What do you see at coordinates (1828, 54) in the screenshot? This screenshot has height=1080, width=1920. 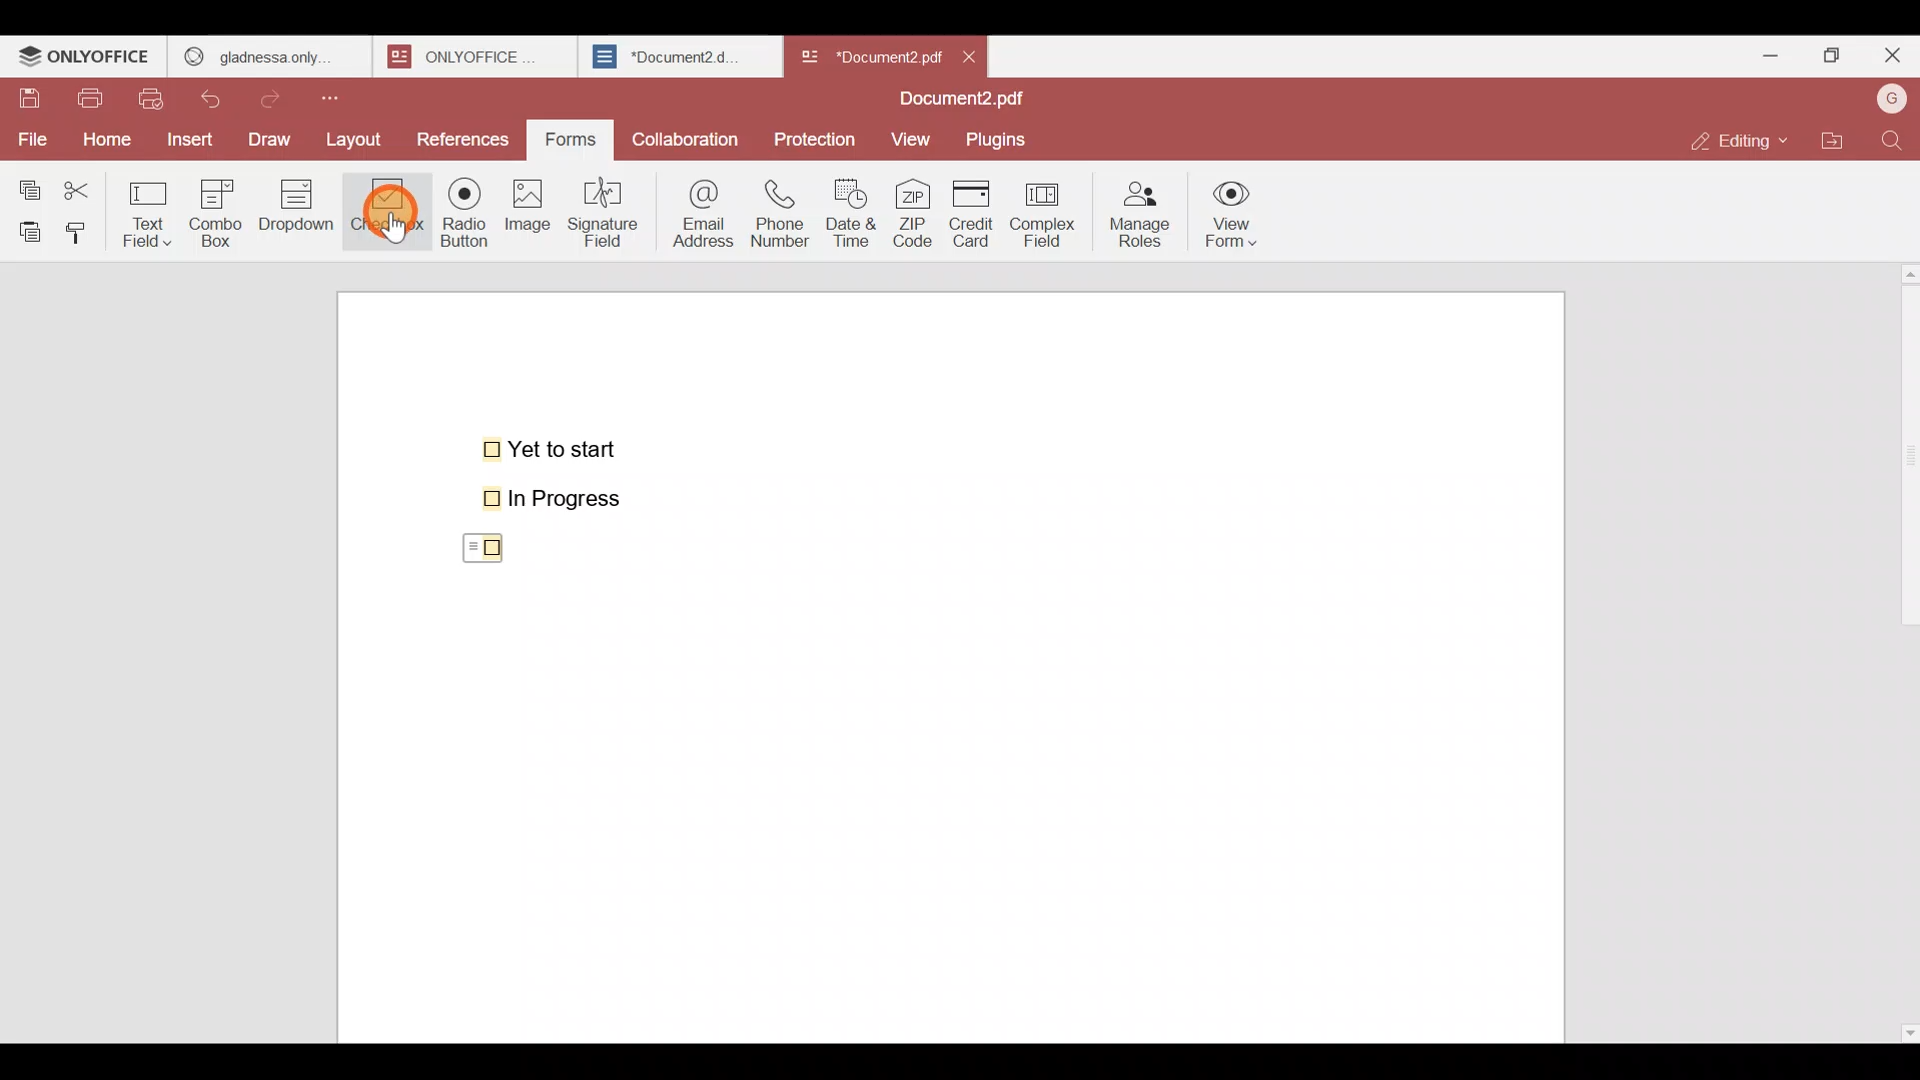 I see `Maximize` at bounding box center [1828, 54].